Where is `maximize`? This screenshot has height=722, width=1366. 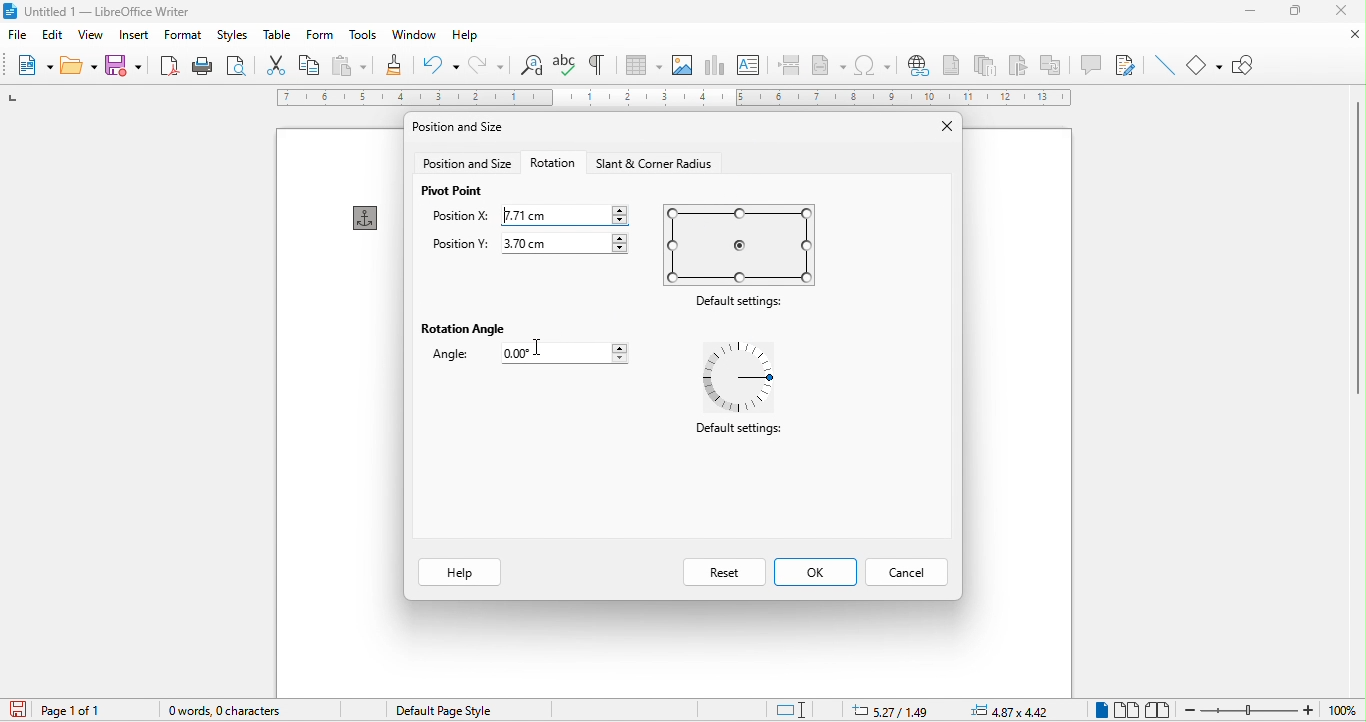
maximize is located at coordinates (1295, 10).